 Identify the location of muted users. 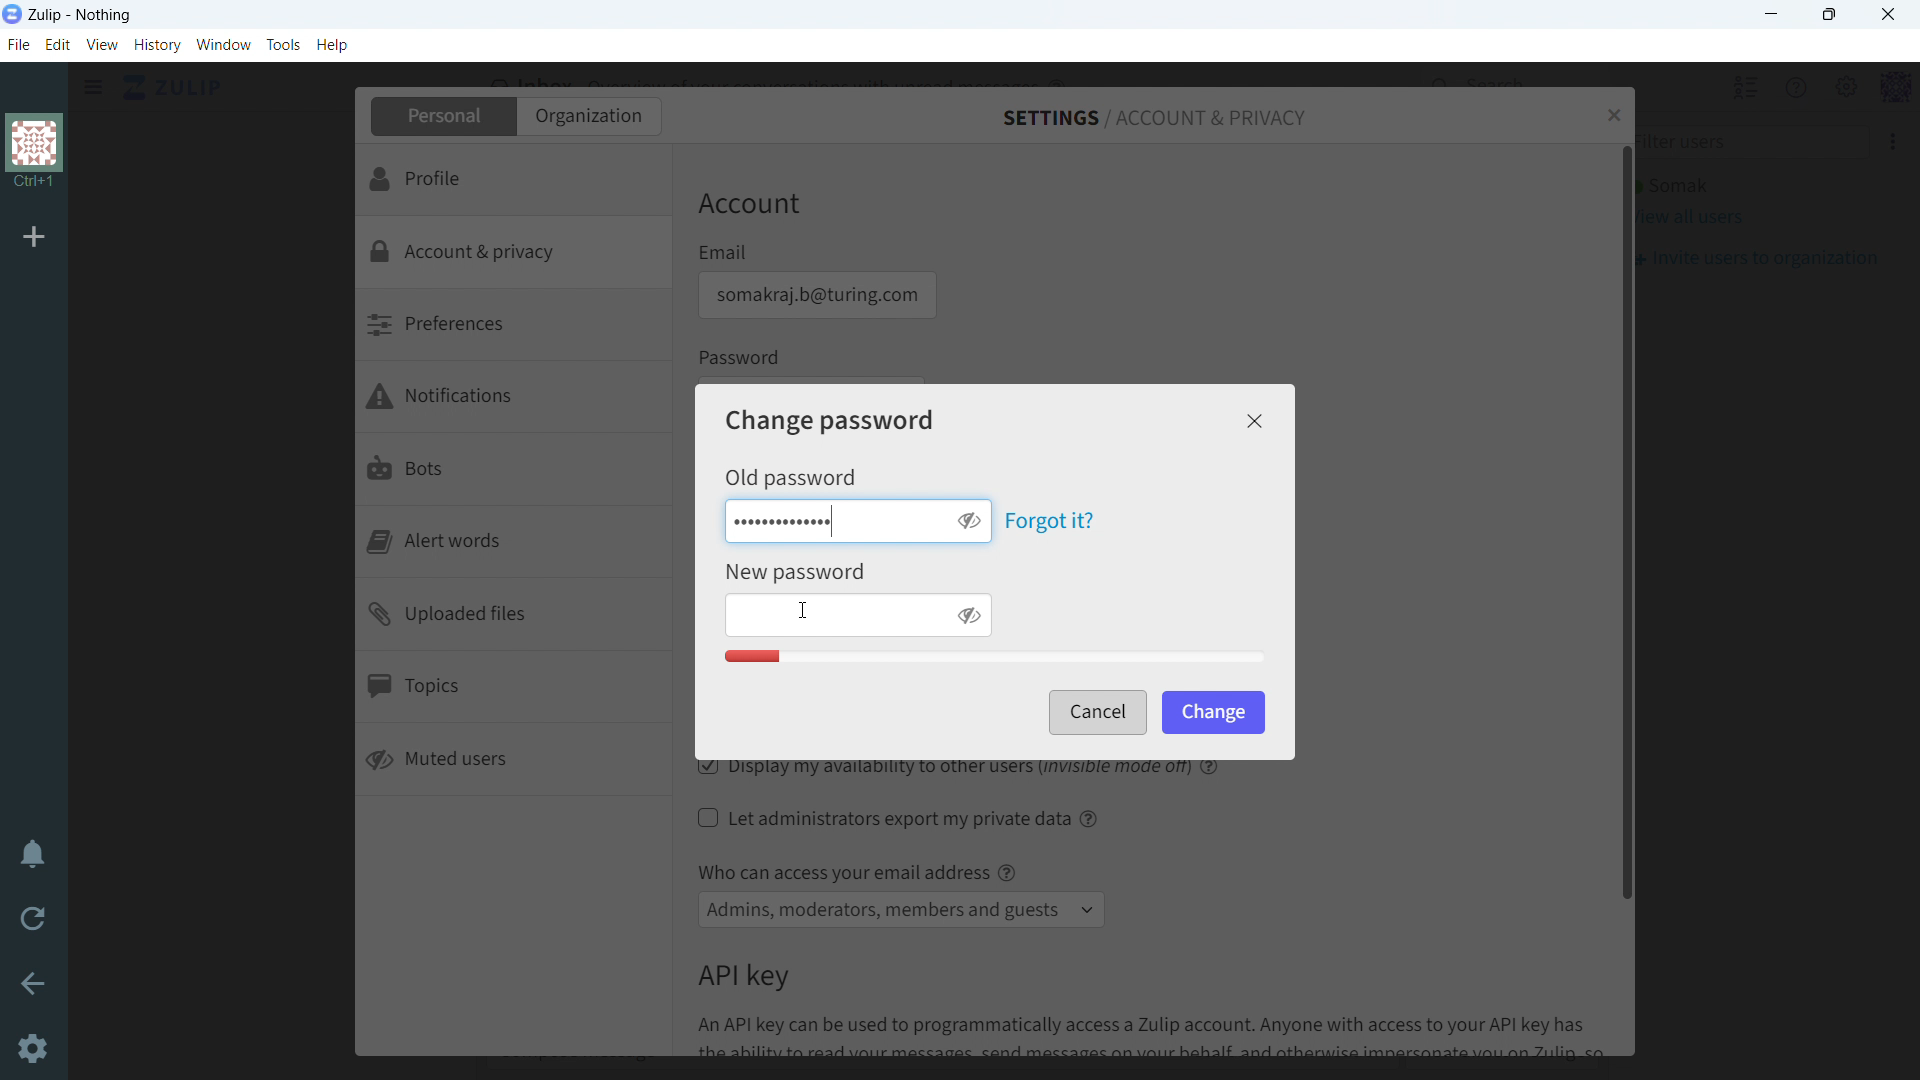
(514, 761).